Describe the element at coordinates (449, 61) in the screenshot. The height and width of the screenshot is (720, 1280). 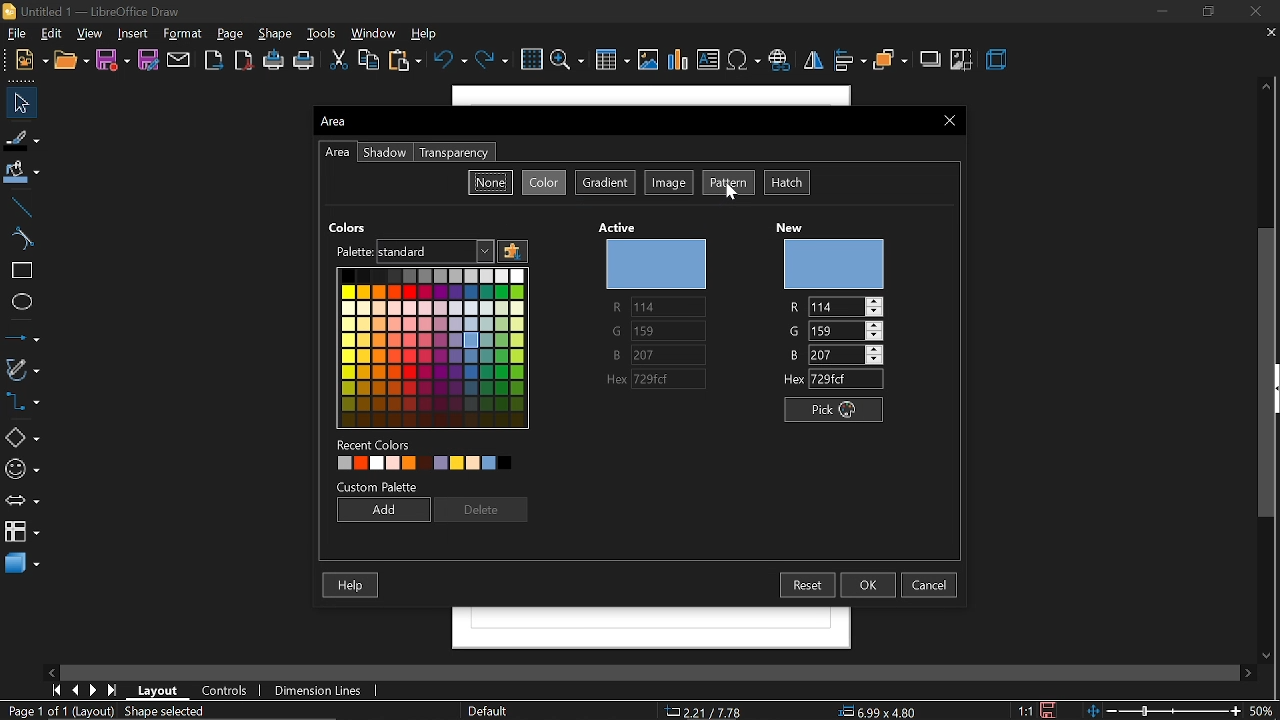
I see `undo` at that location.